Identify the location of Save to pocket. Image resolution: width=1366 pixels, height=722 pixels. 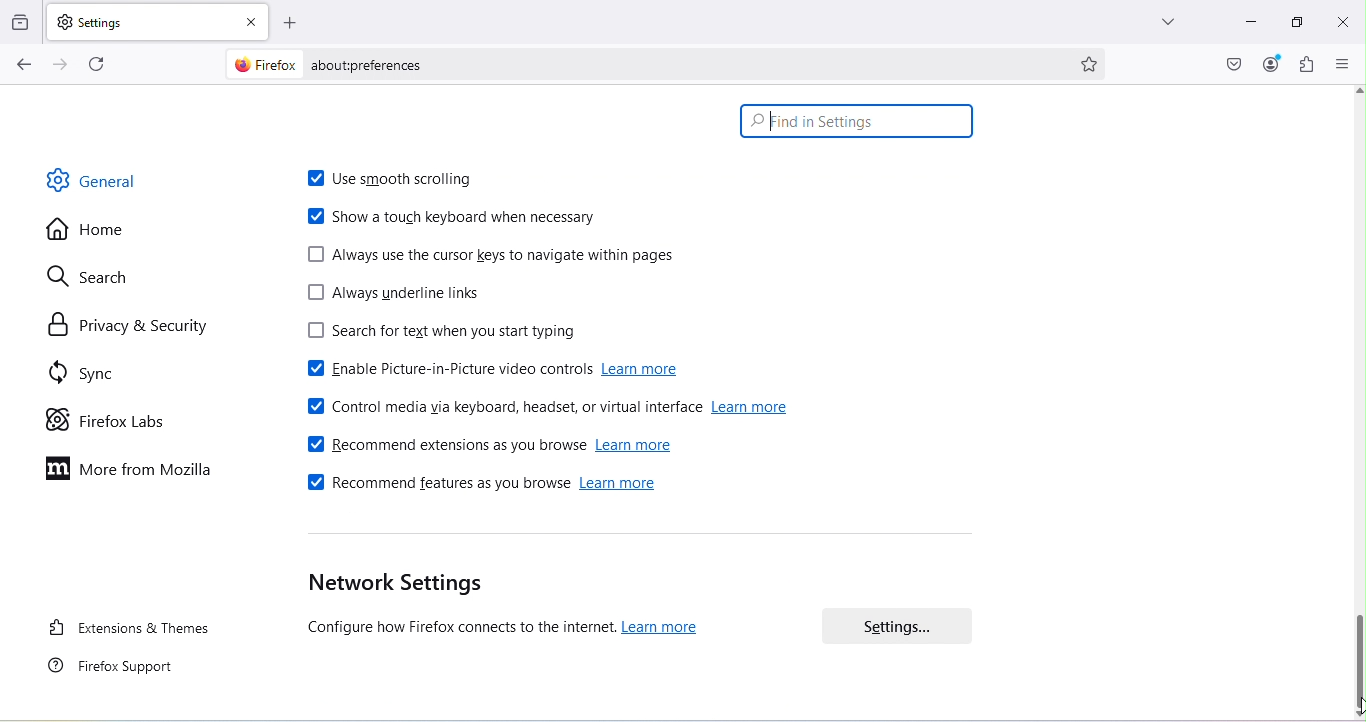
(1235, 65).